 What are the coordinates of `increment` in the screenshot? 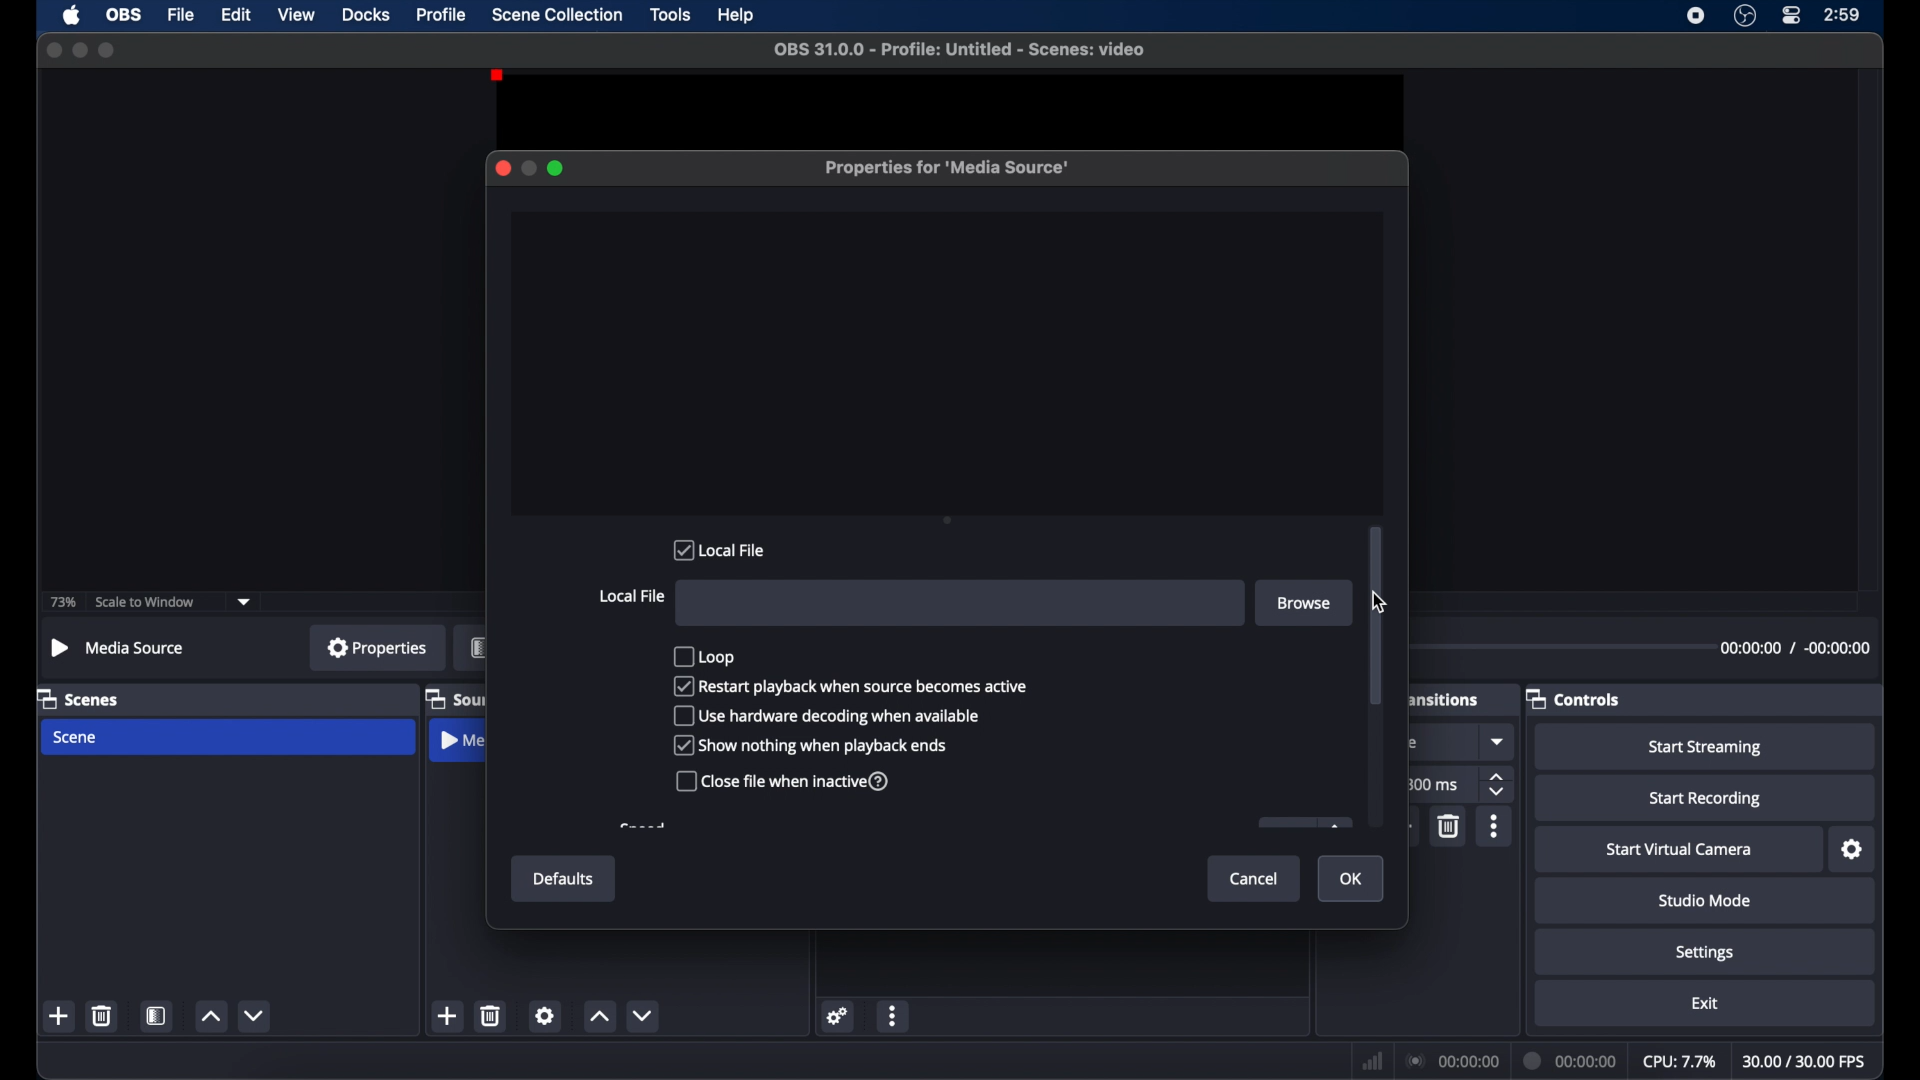 It's located at (599, 1017).